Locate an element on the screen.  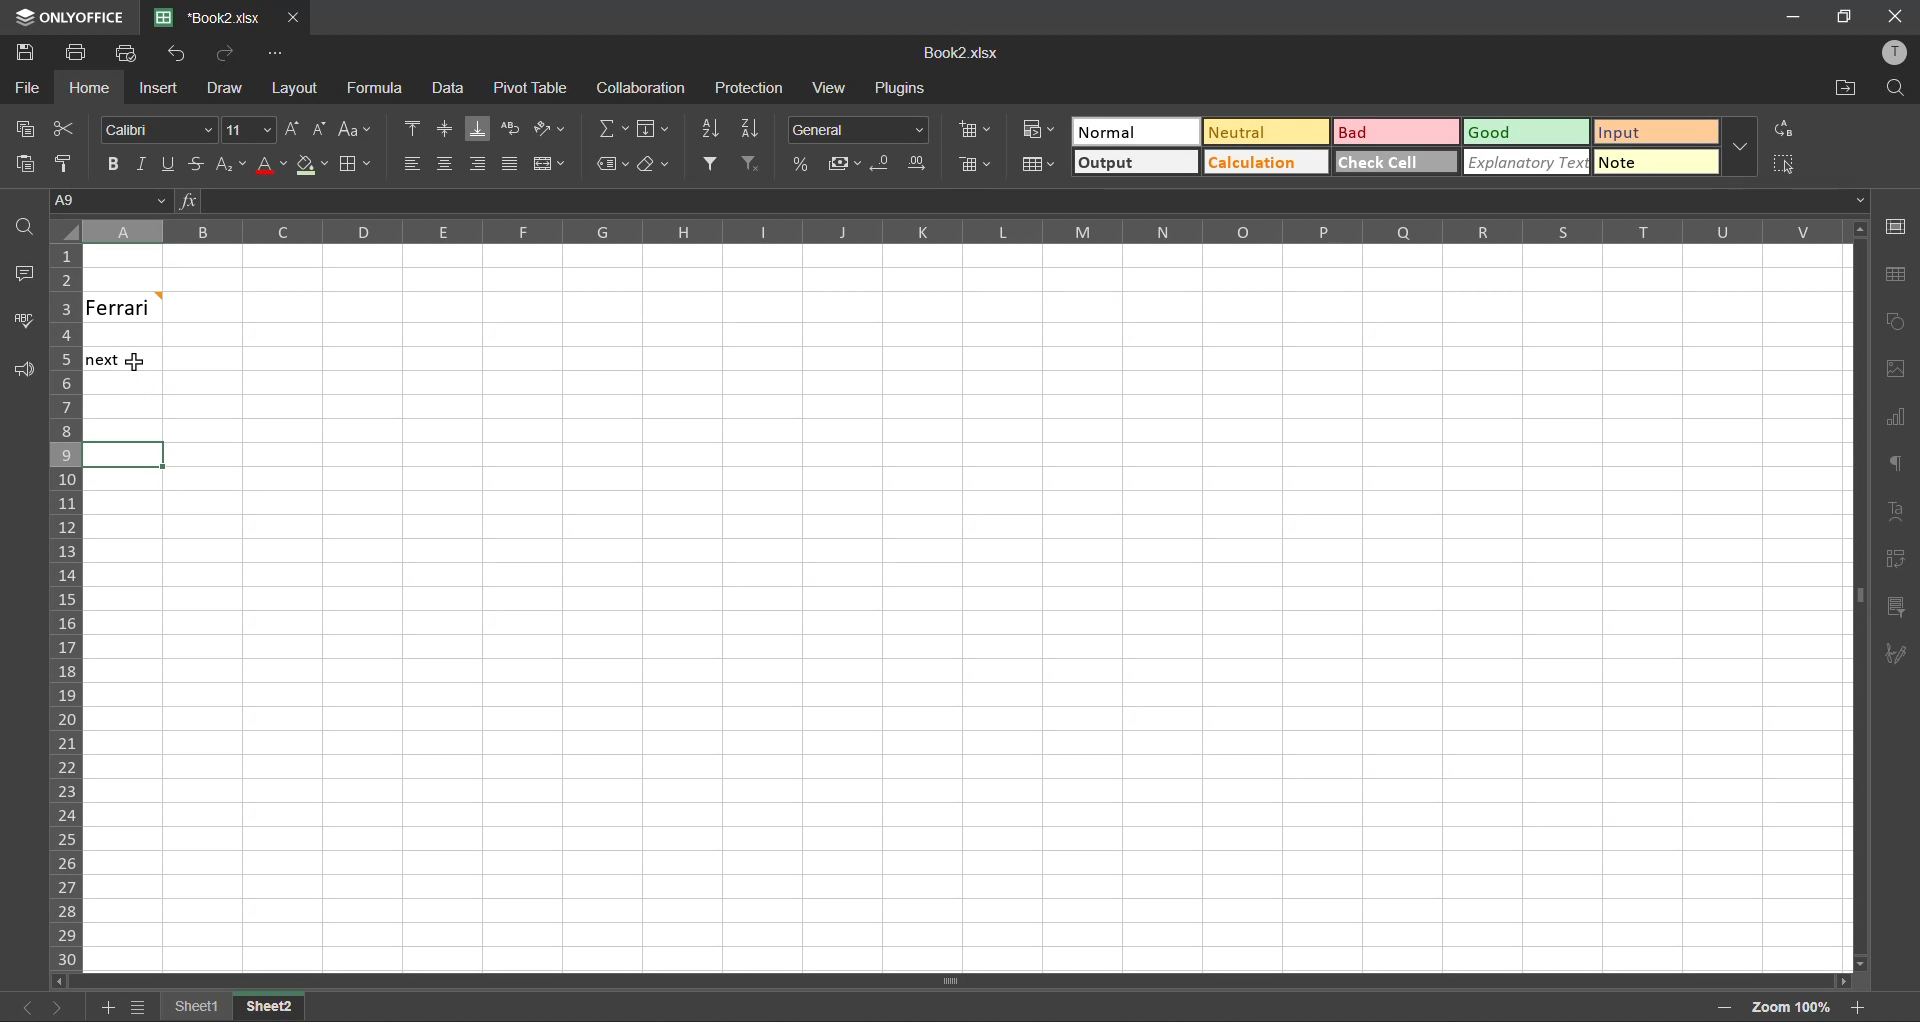
ferrari is located at coordinates (122, 307).